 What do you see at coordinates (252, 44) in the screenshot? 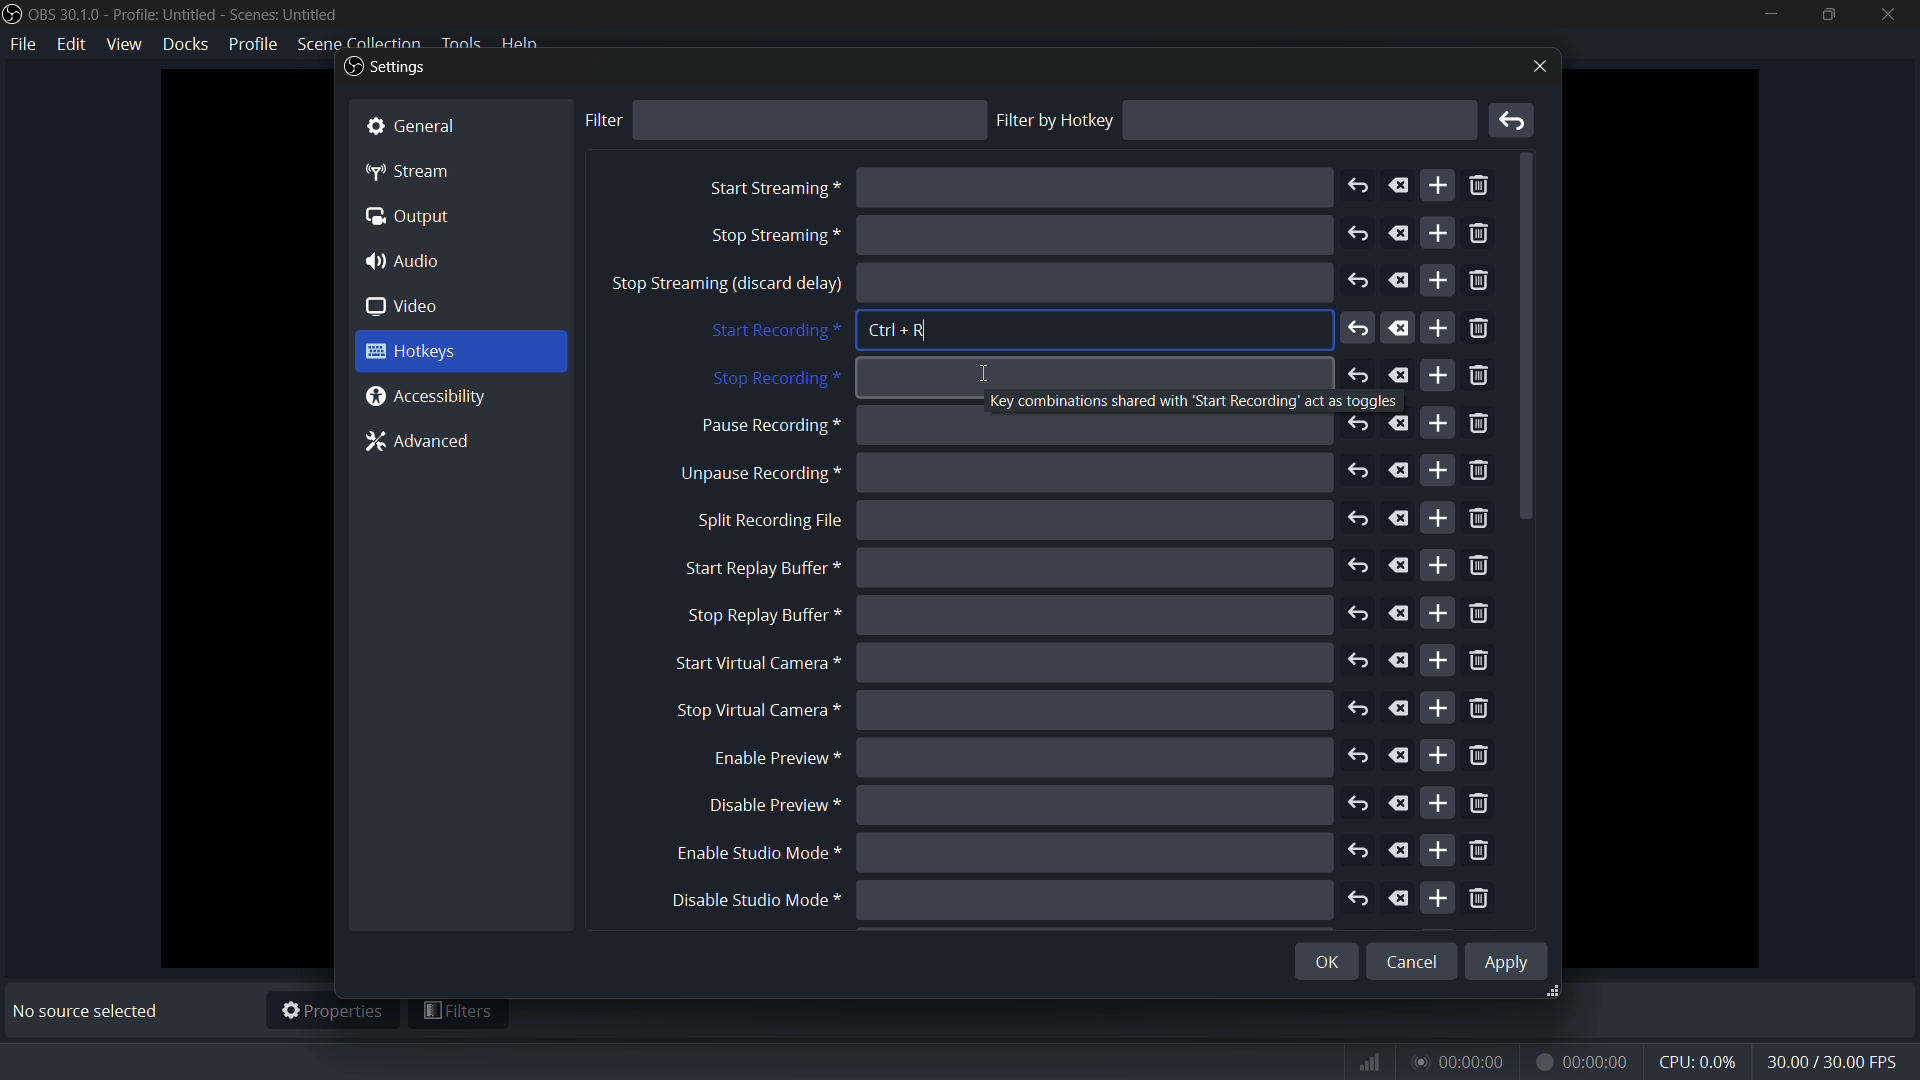
I see `profile menu` at bounding box center [252, 44].